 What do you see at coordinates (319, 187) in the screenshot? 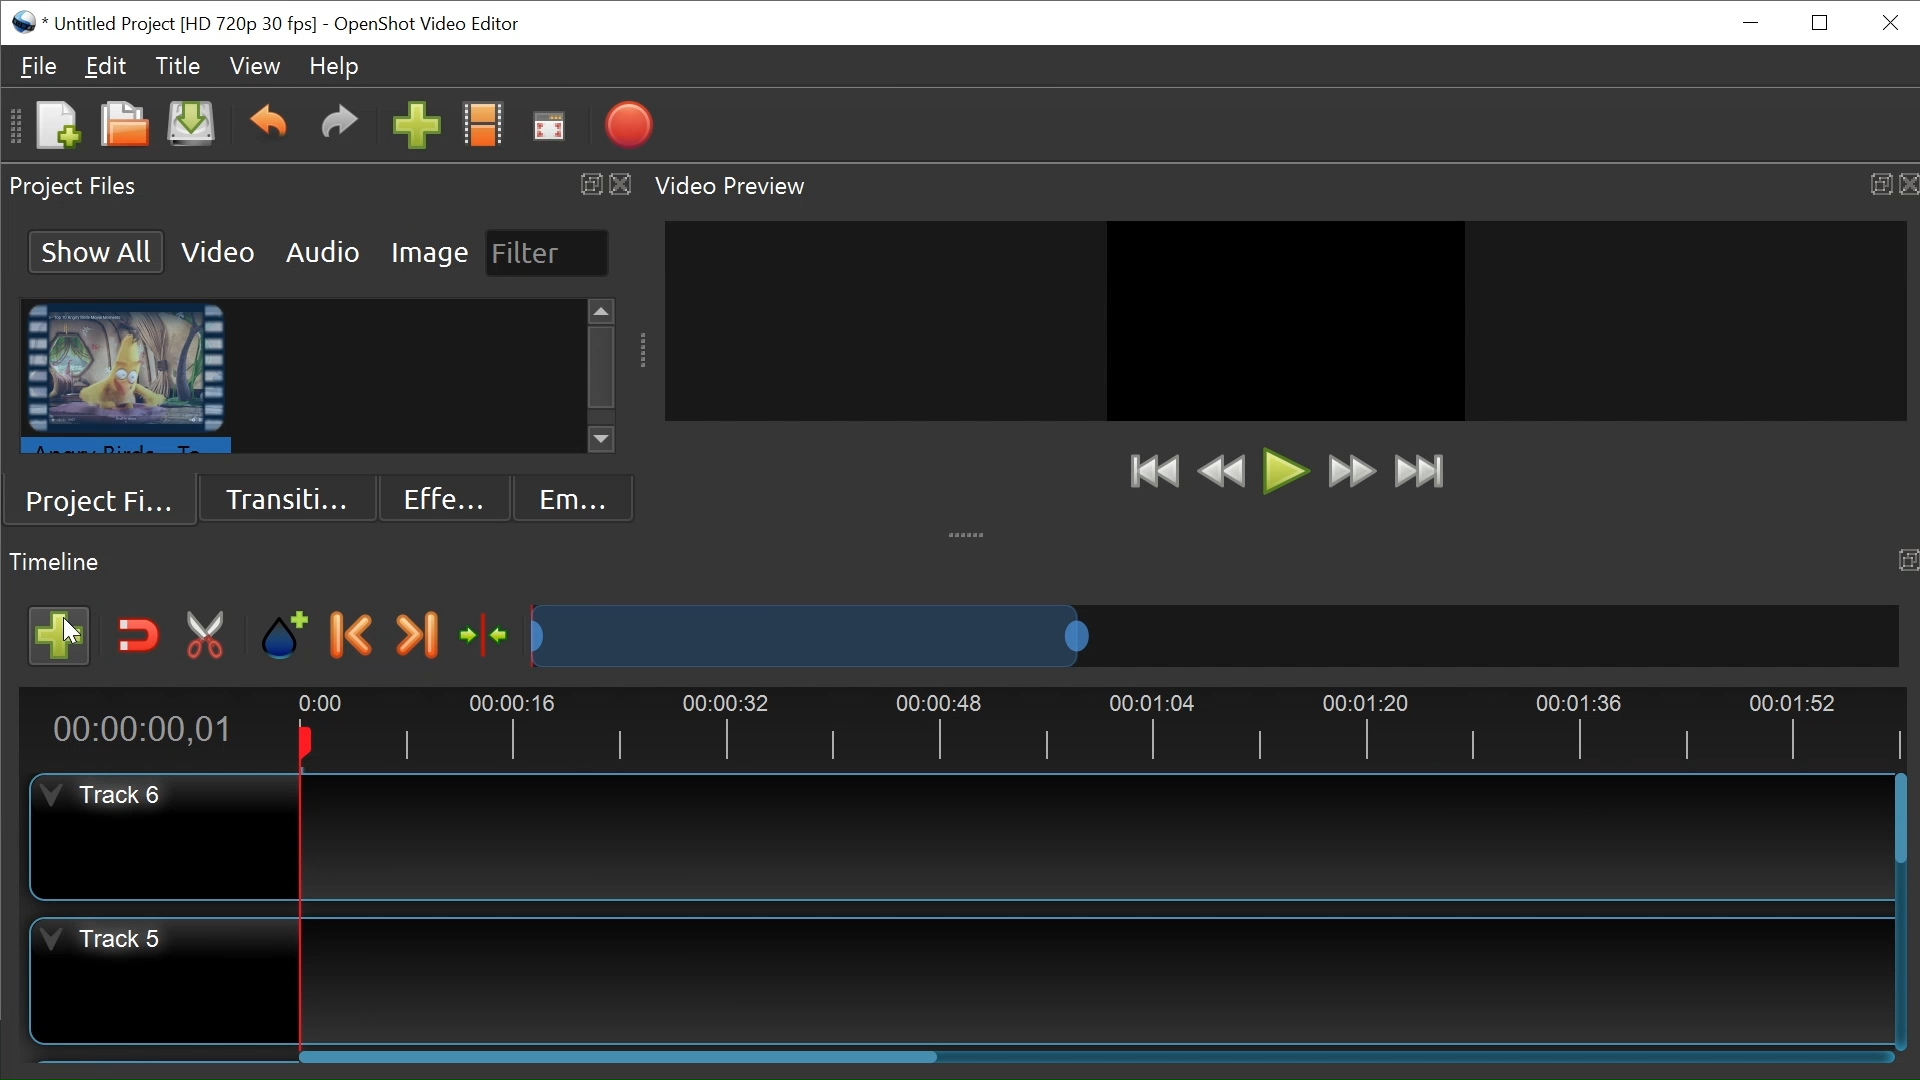
I see `Project Files` at bounding box center [319, 187].